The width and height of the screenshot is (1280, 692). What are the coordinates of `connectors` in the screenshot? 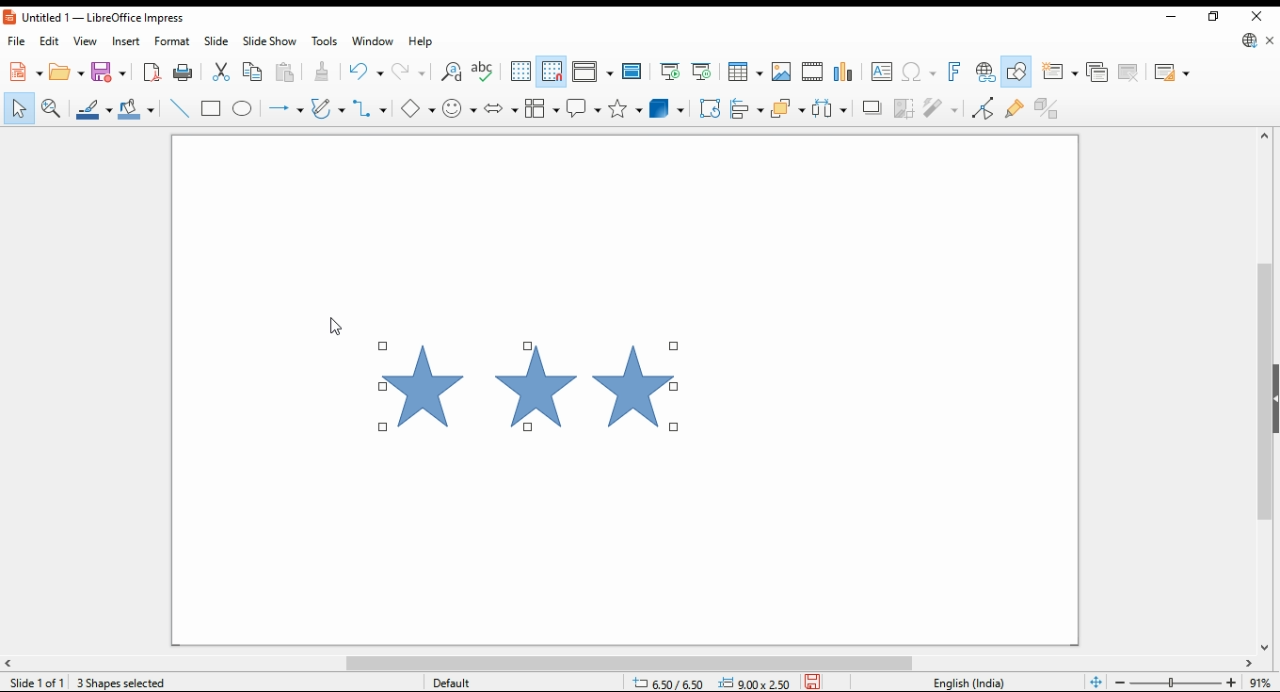 It's located at (369, 105).